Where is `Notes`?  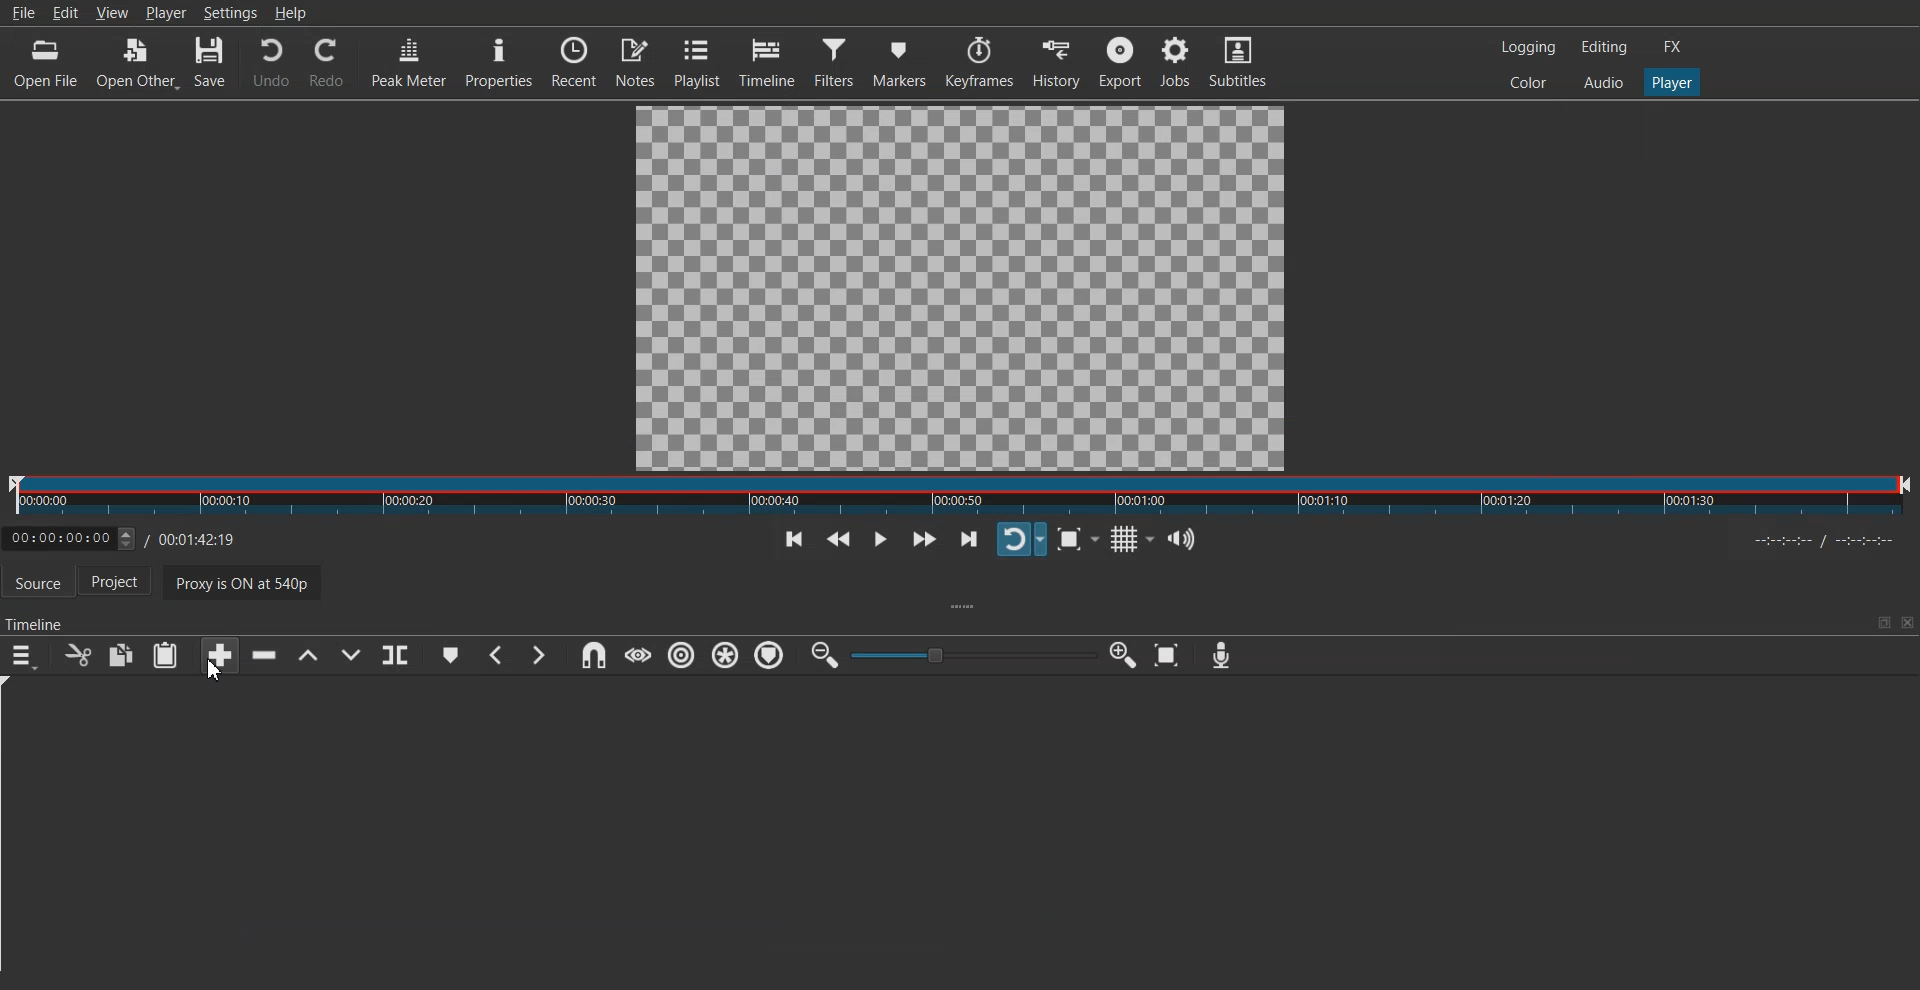 Notes is located at coordinates (635, 60).